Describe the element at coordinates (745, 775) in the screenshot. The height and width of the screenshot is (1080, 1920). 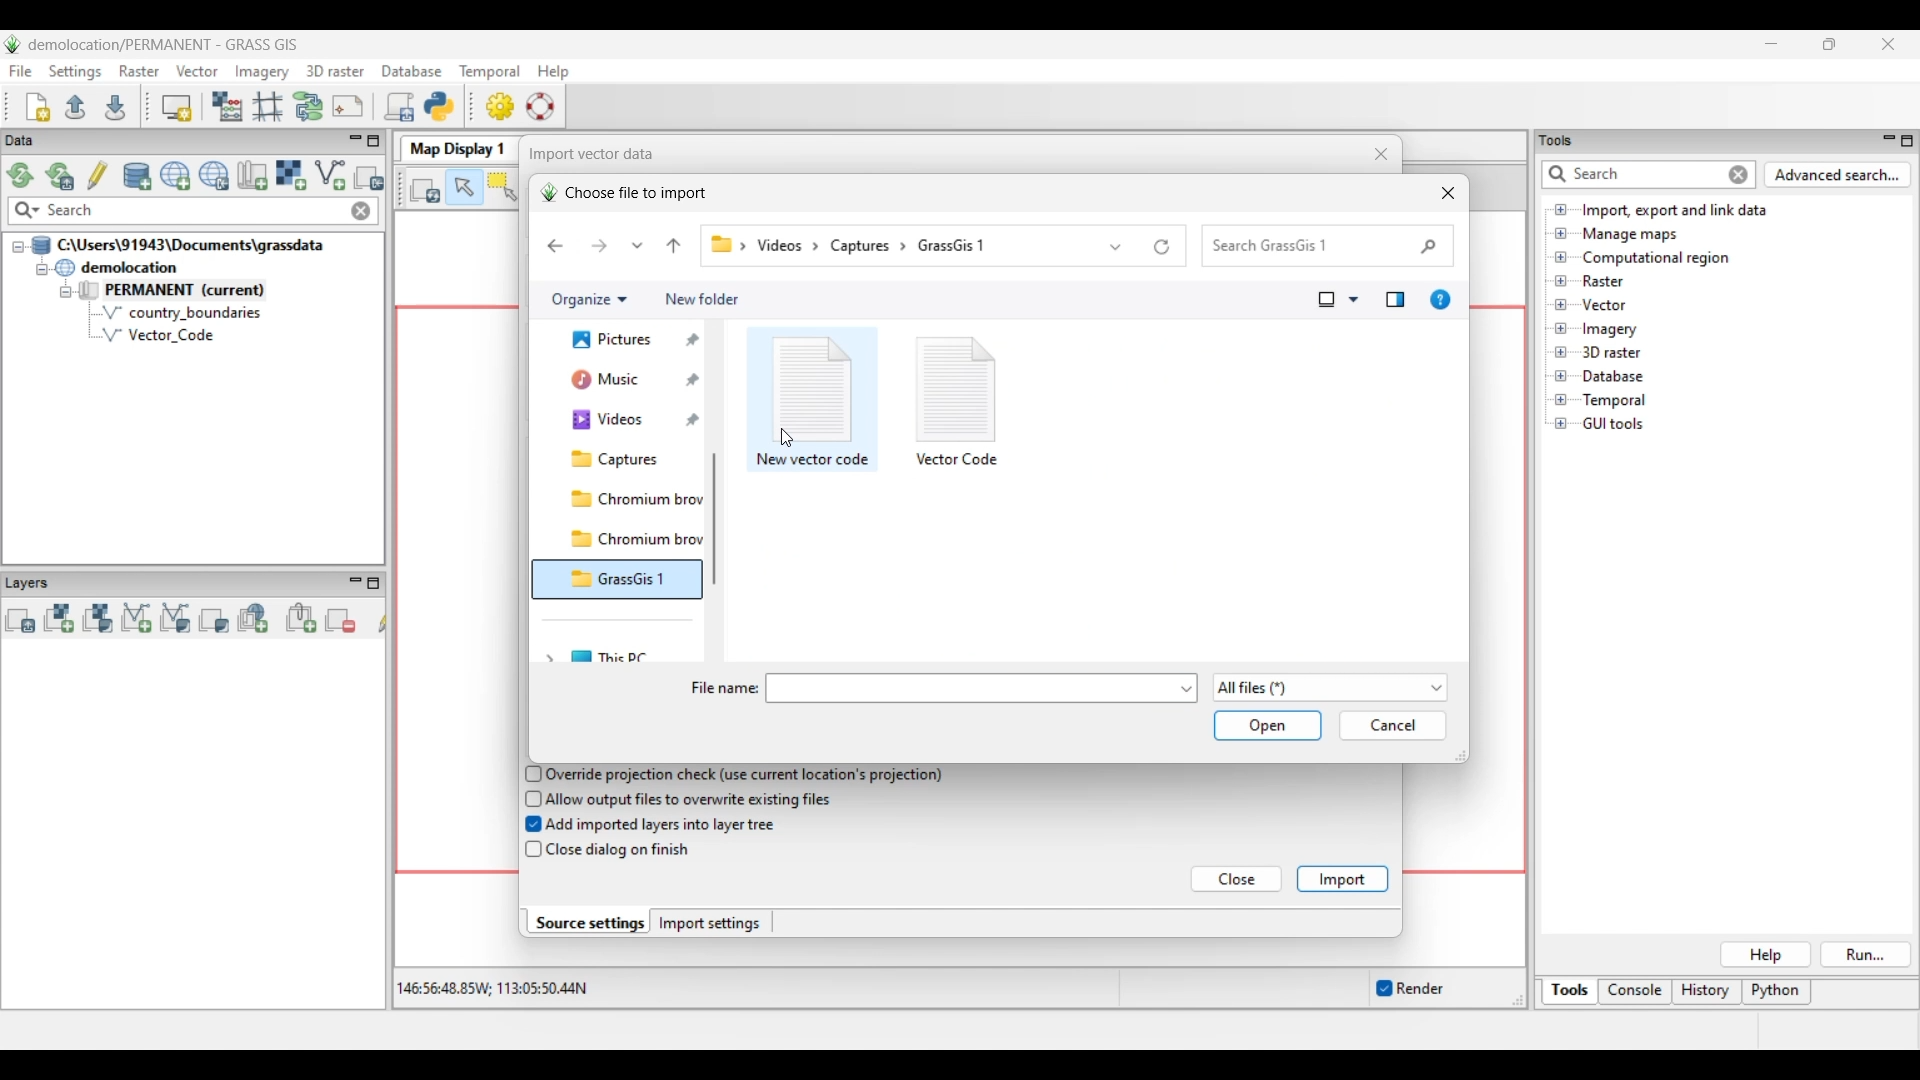
I see `Override projection check` at that location.